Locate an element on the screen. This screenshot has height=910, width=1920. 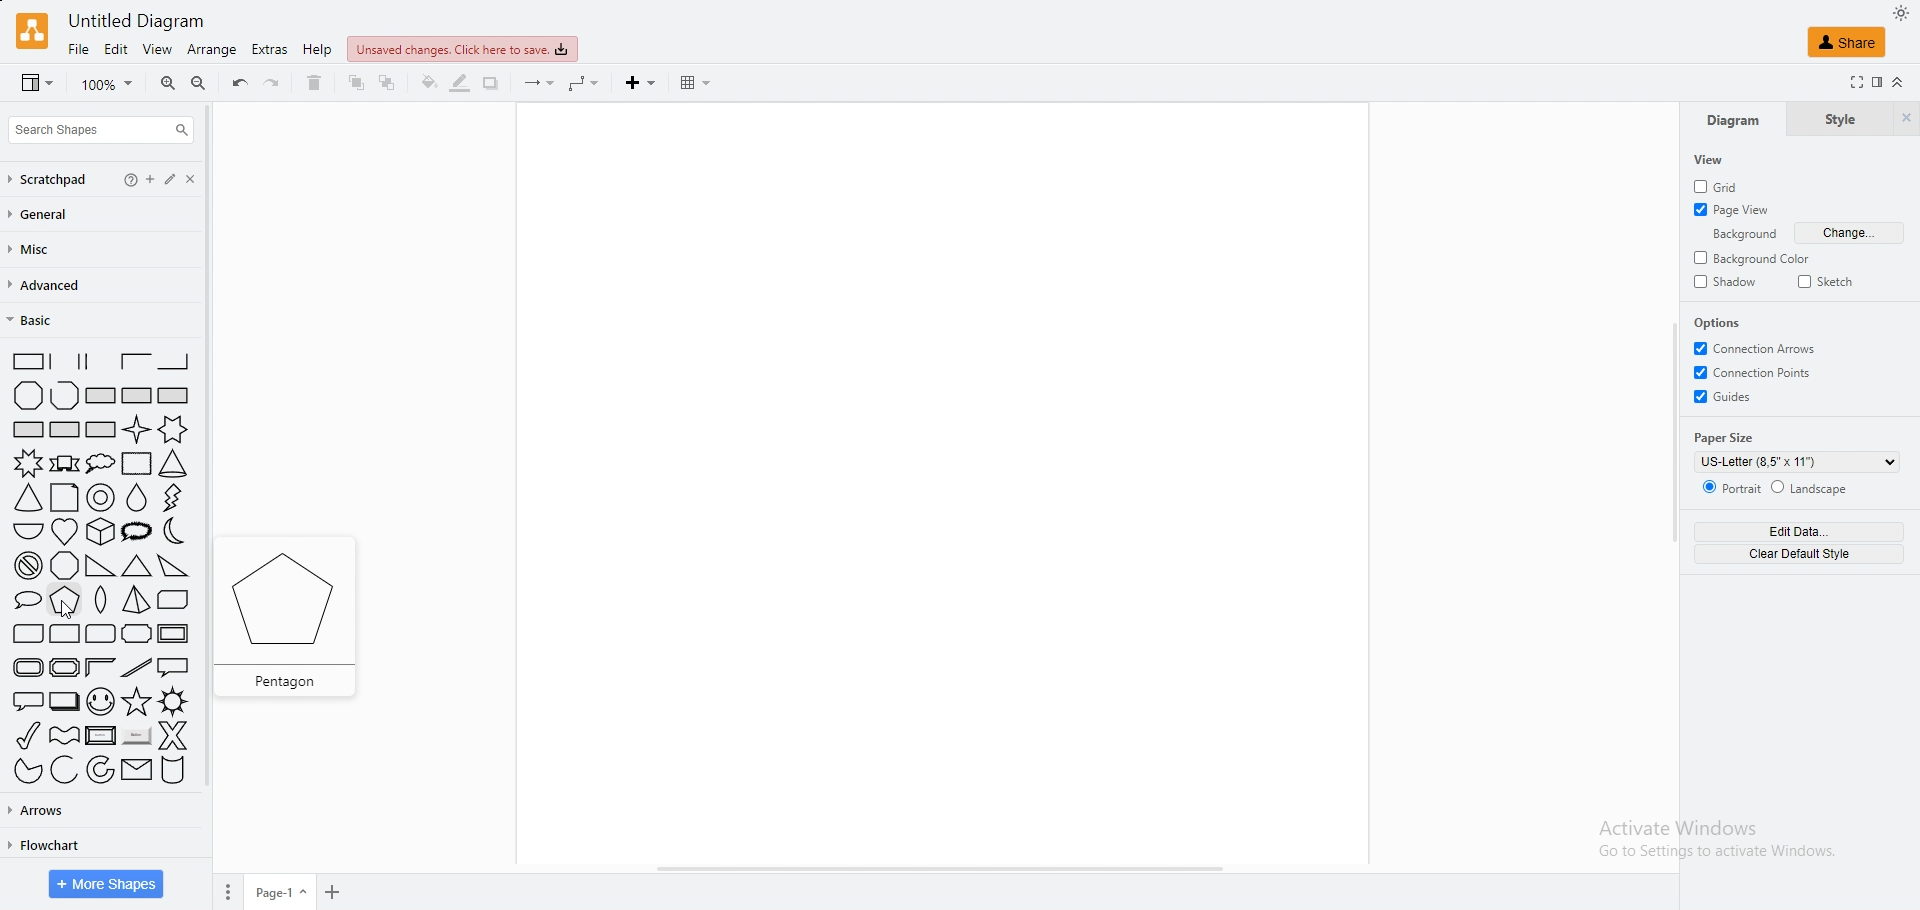
moon is located at coordinates (179, 532).